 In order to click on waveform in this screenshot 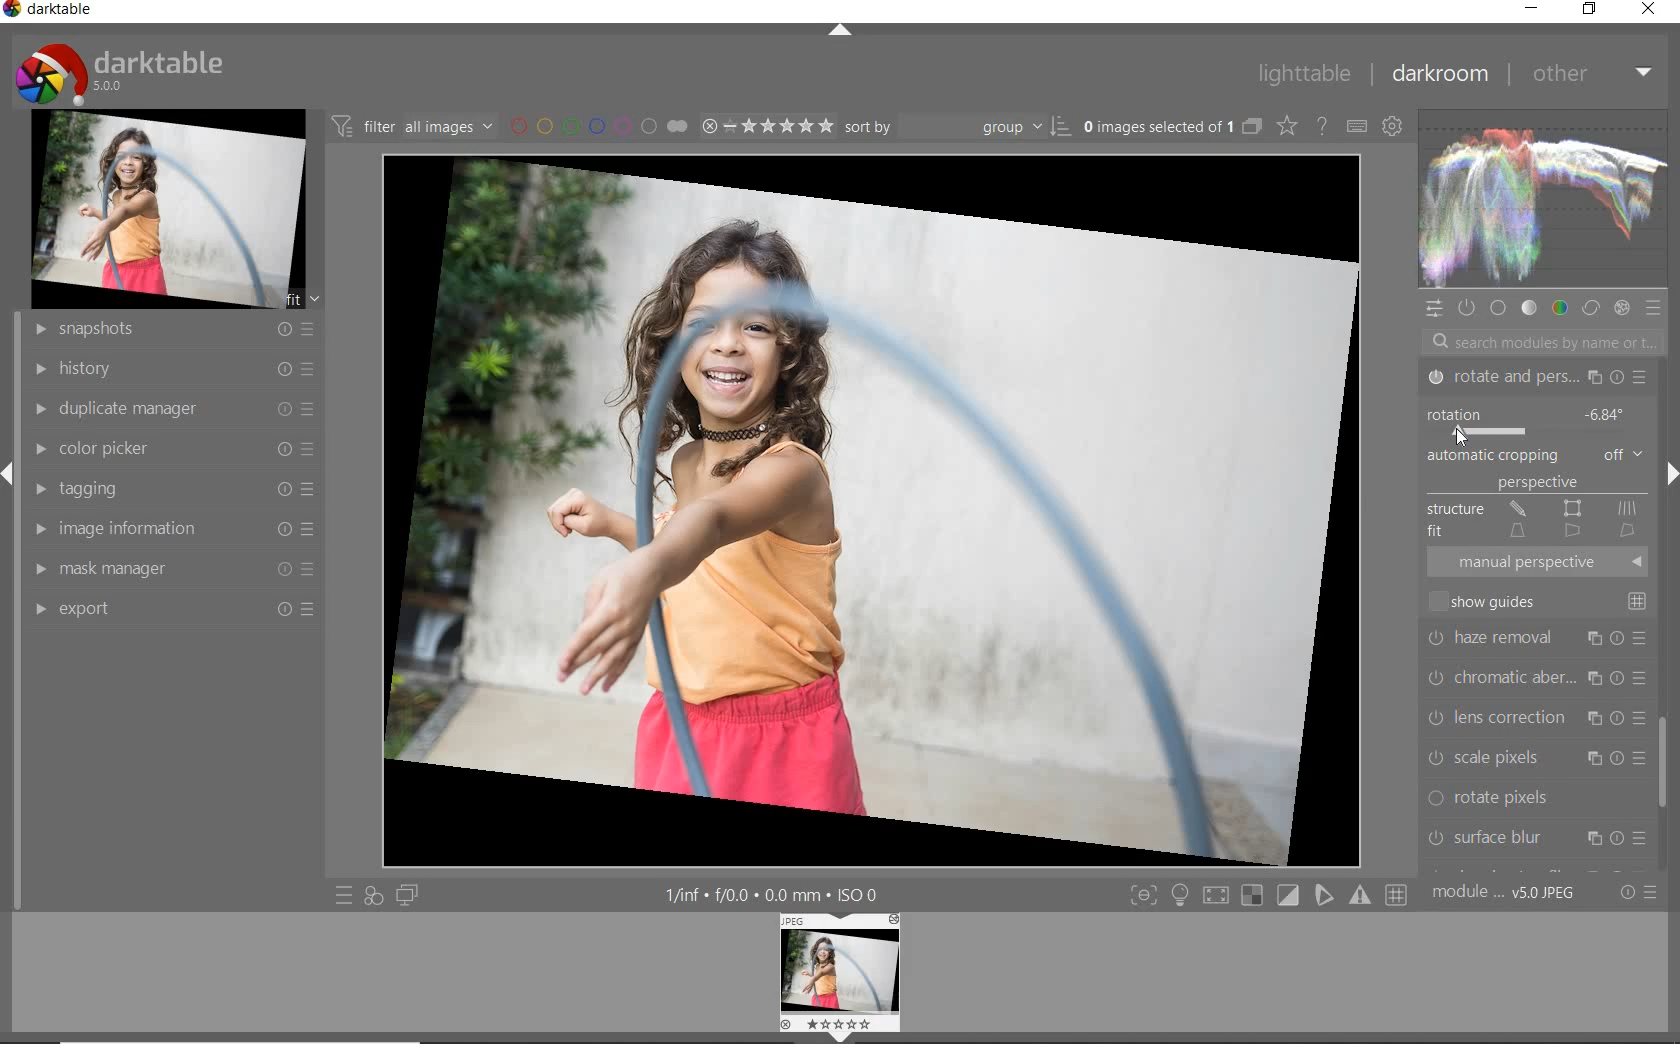, I will do `click(1541, 199)`.